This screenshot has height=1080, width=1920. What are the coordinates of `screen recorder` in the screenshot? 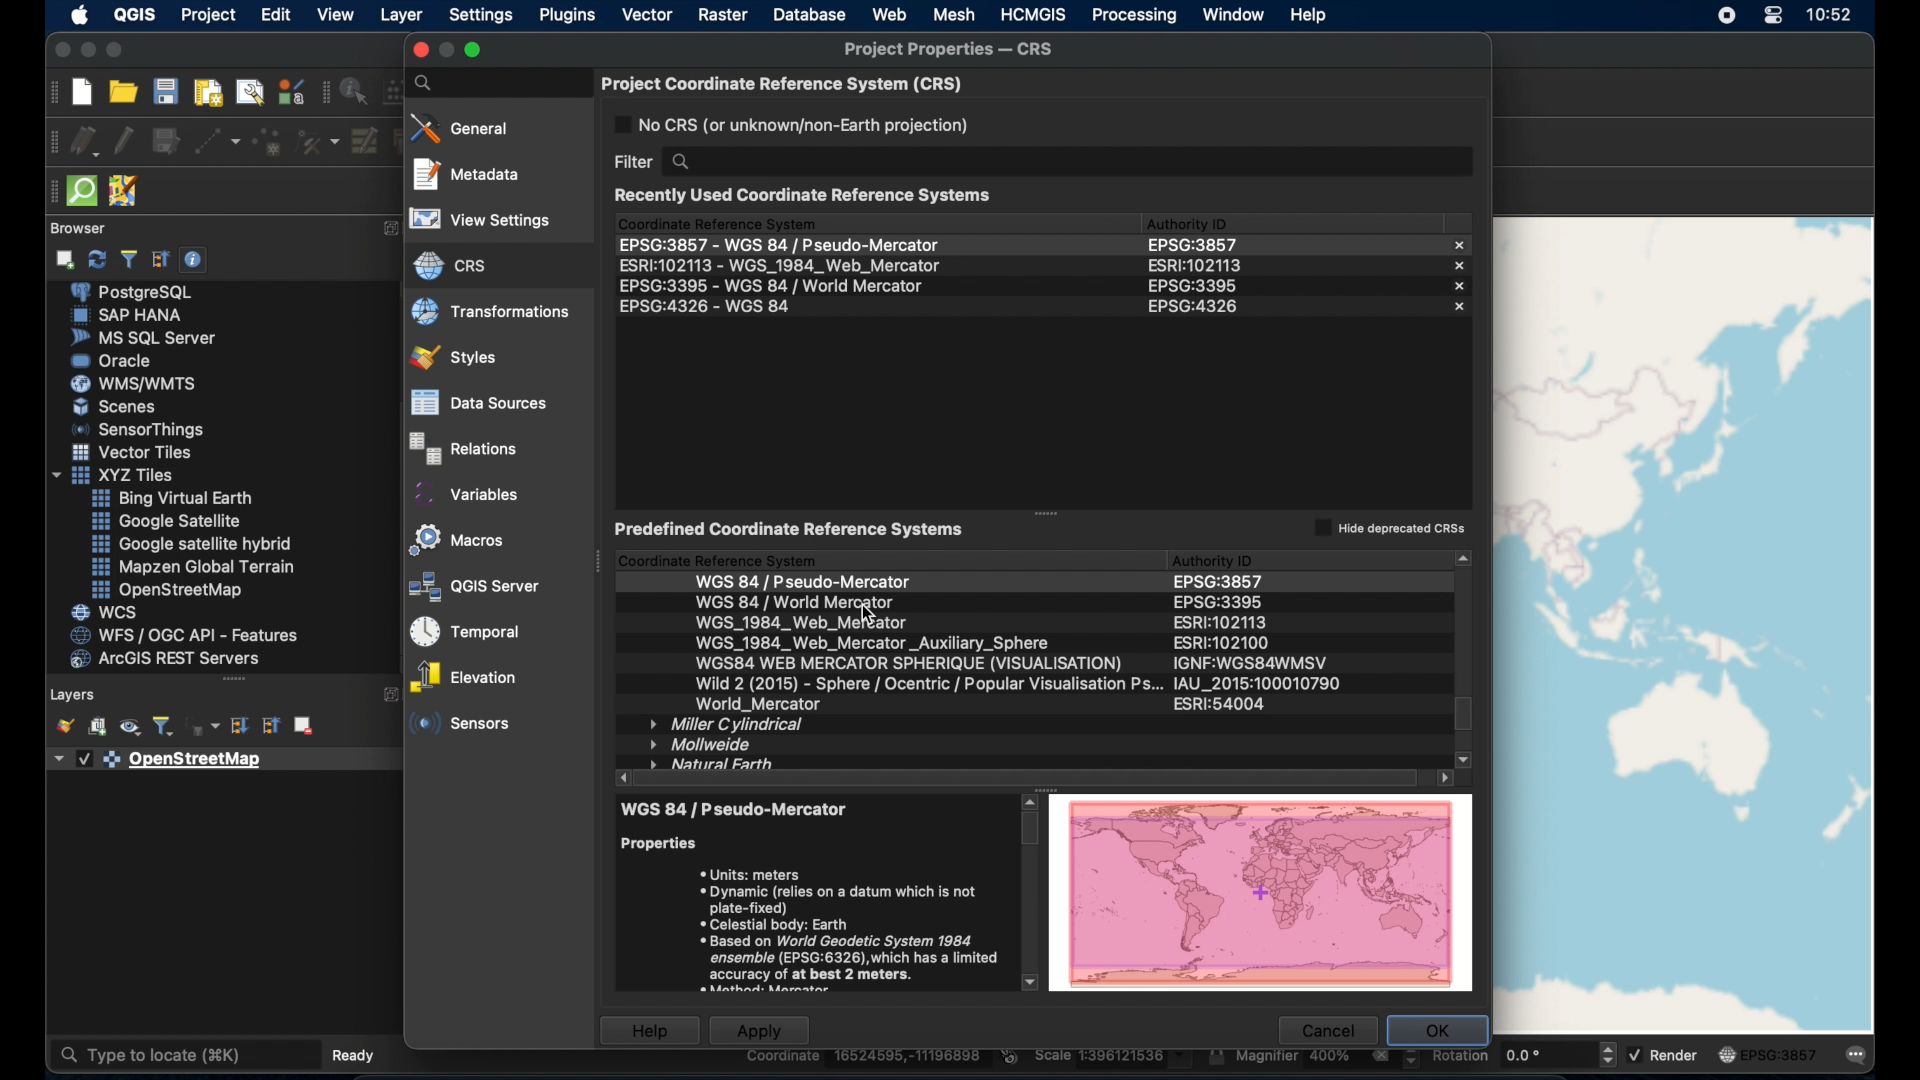 It's located at (1718, 17).